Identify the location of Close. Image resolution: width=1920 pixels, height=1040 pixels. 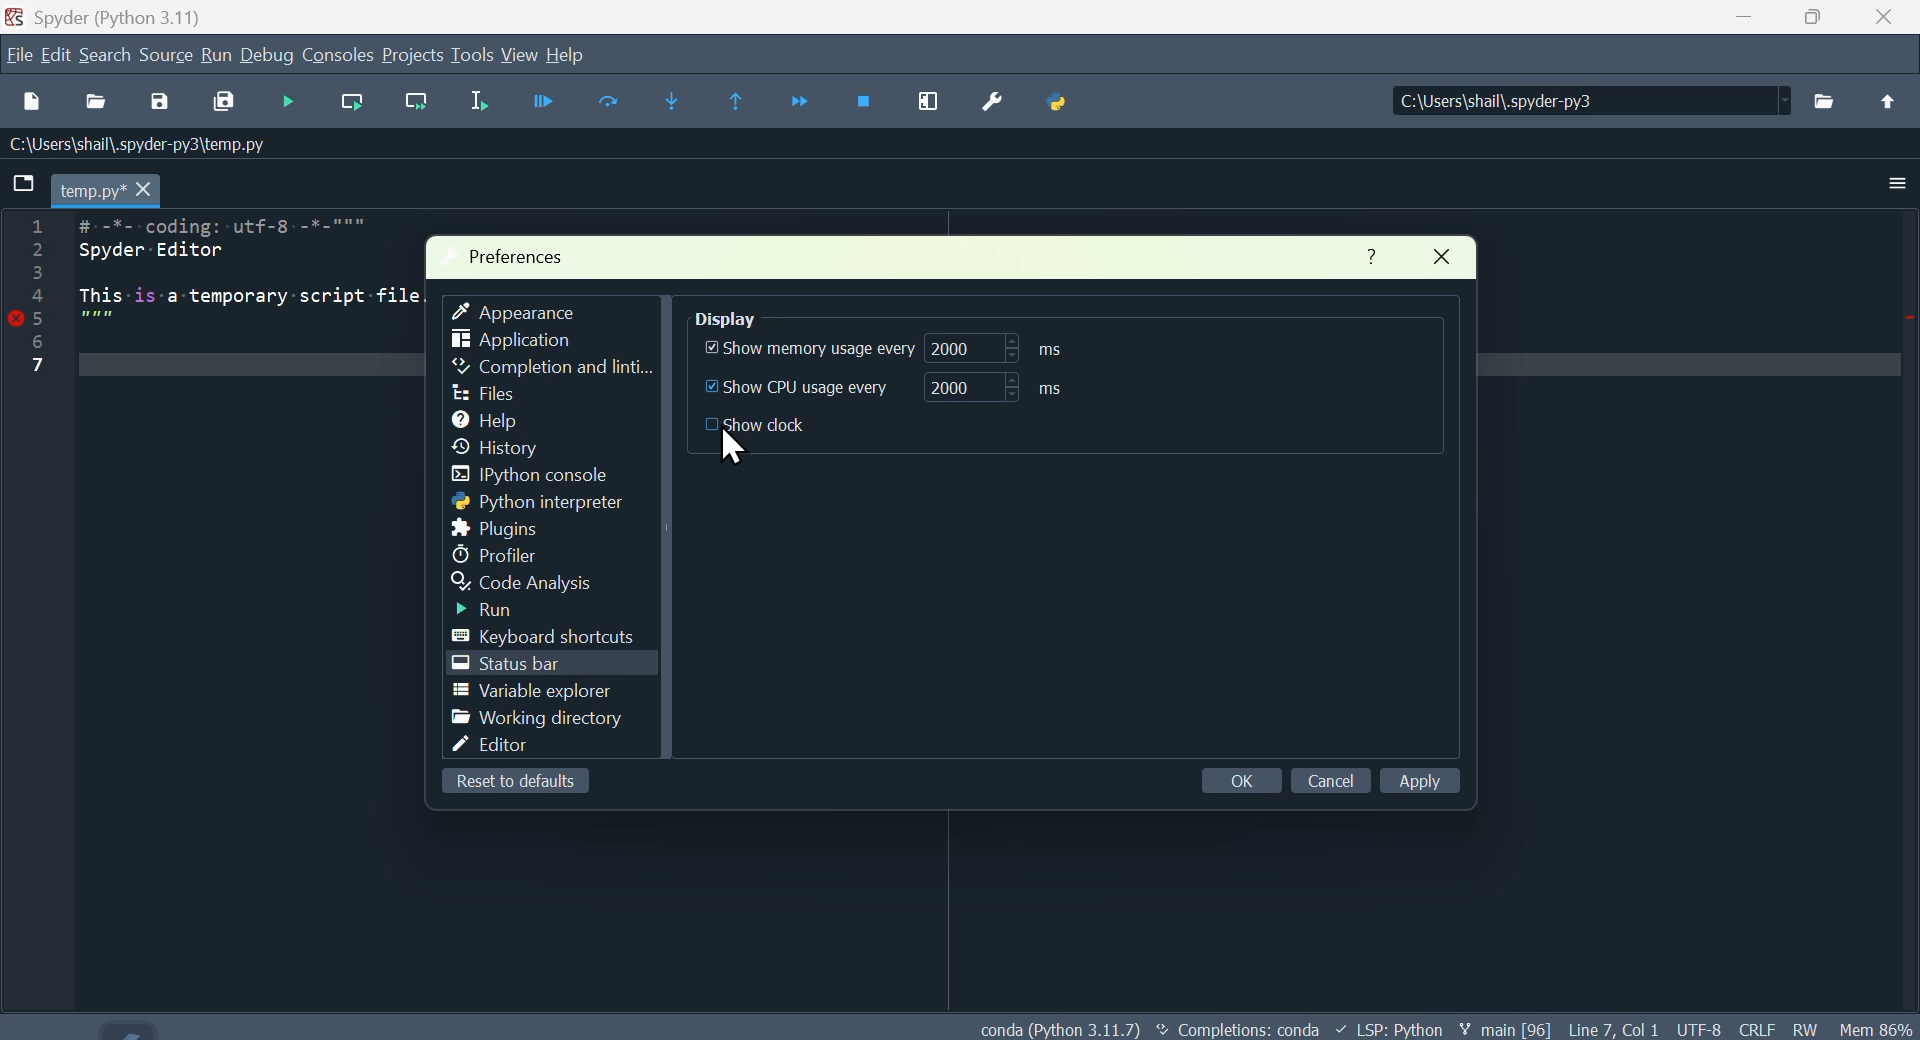
(1889, 19).